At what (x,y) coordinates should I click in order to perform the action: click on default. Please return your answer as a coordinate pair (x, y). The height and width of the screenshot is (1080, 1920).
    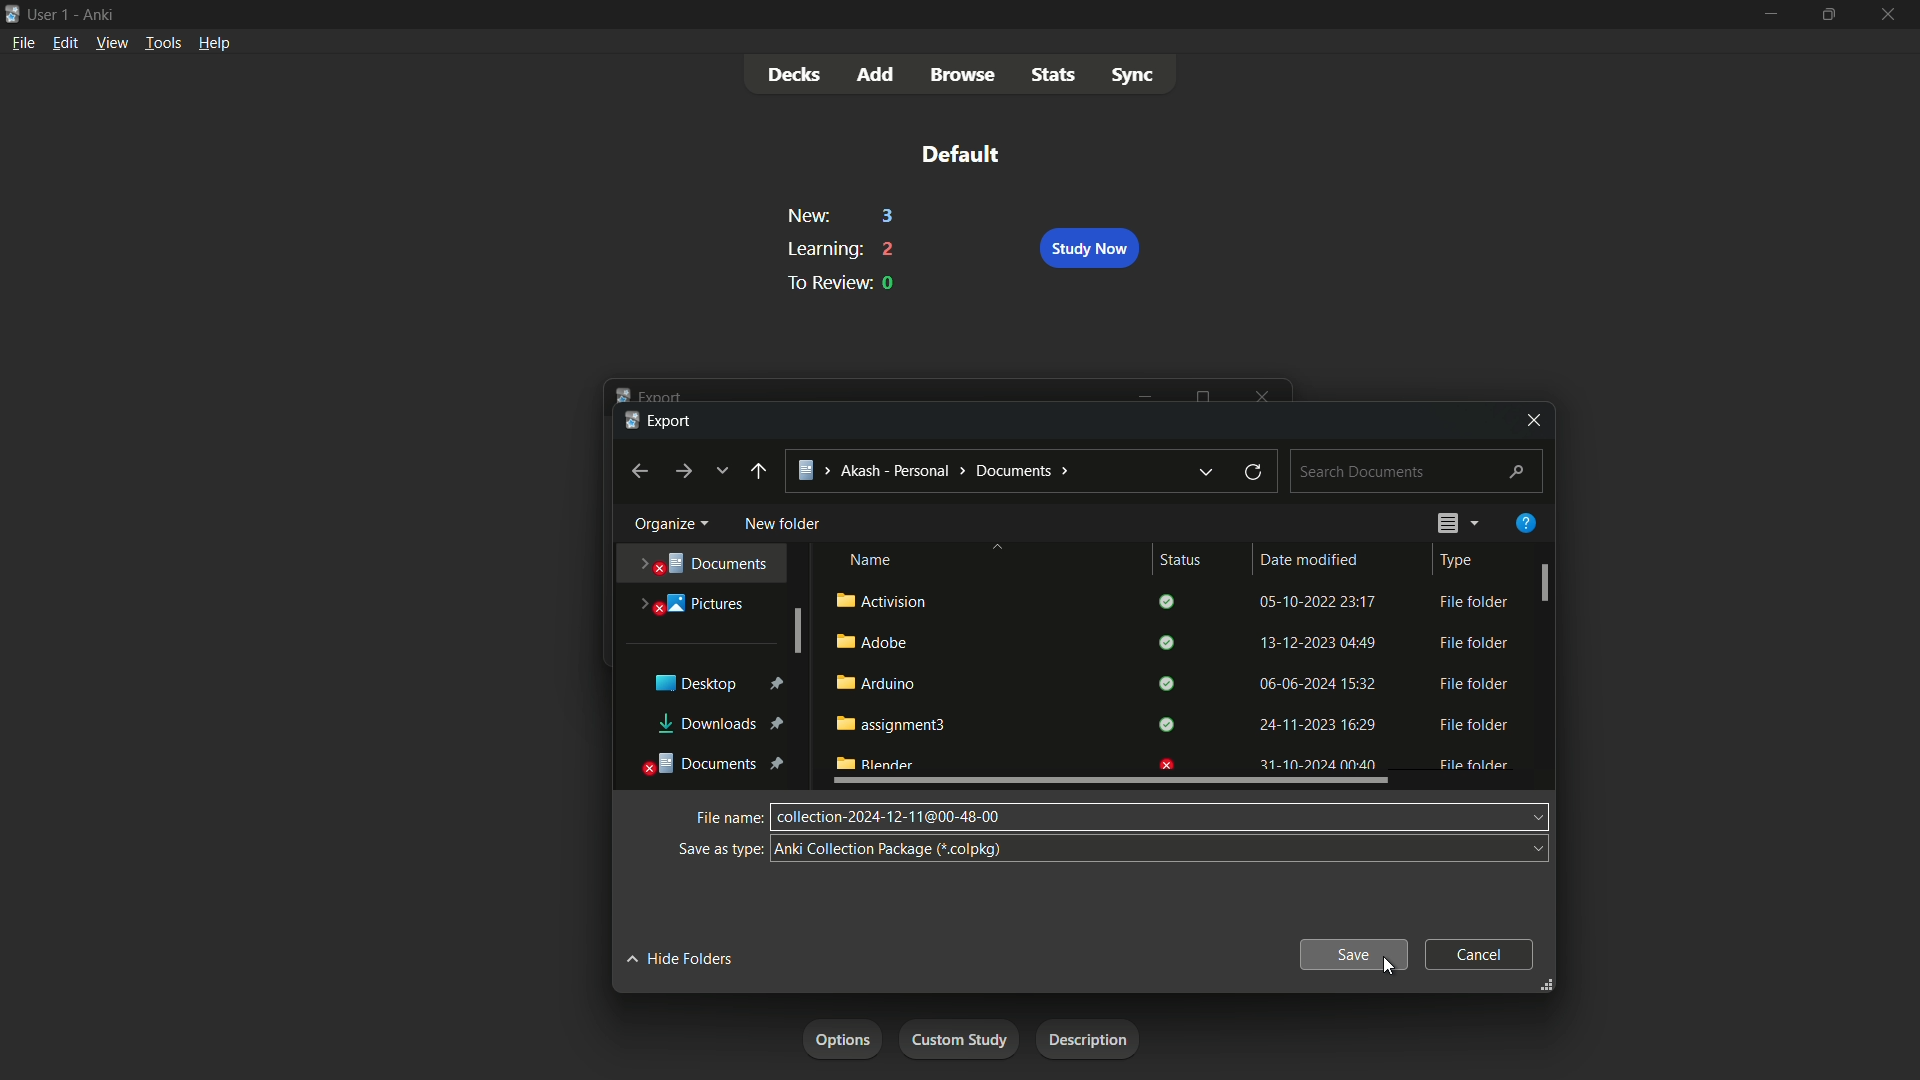
    Looking at the image, I should click on (959, 153).